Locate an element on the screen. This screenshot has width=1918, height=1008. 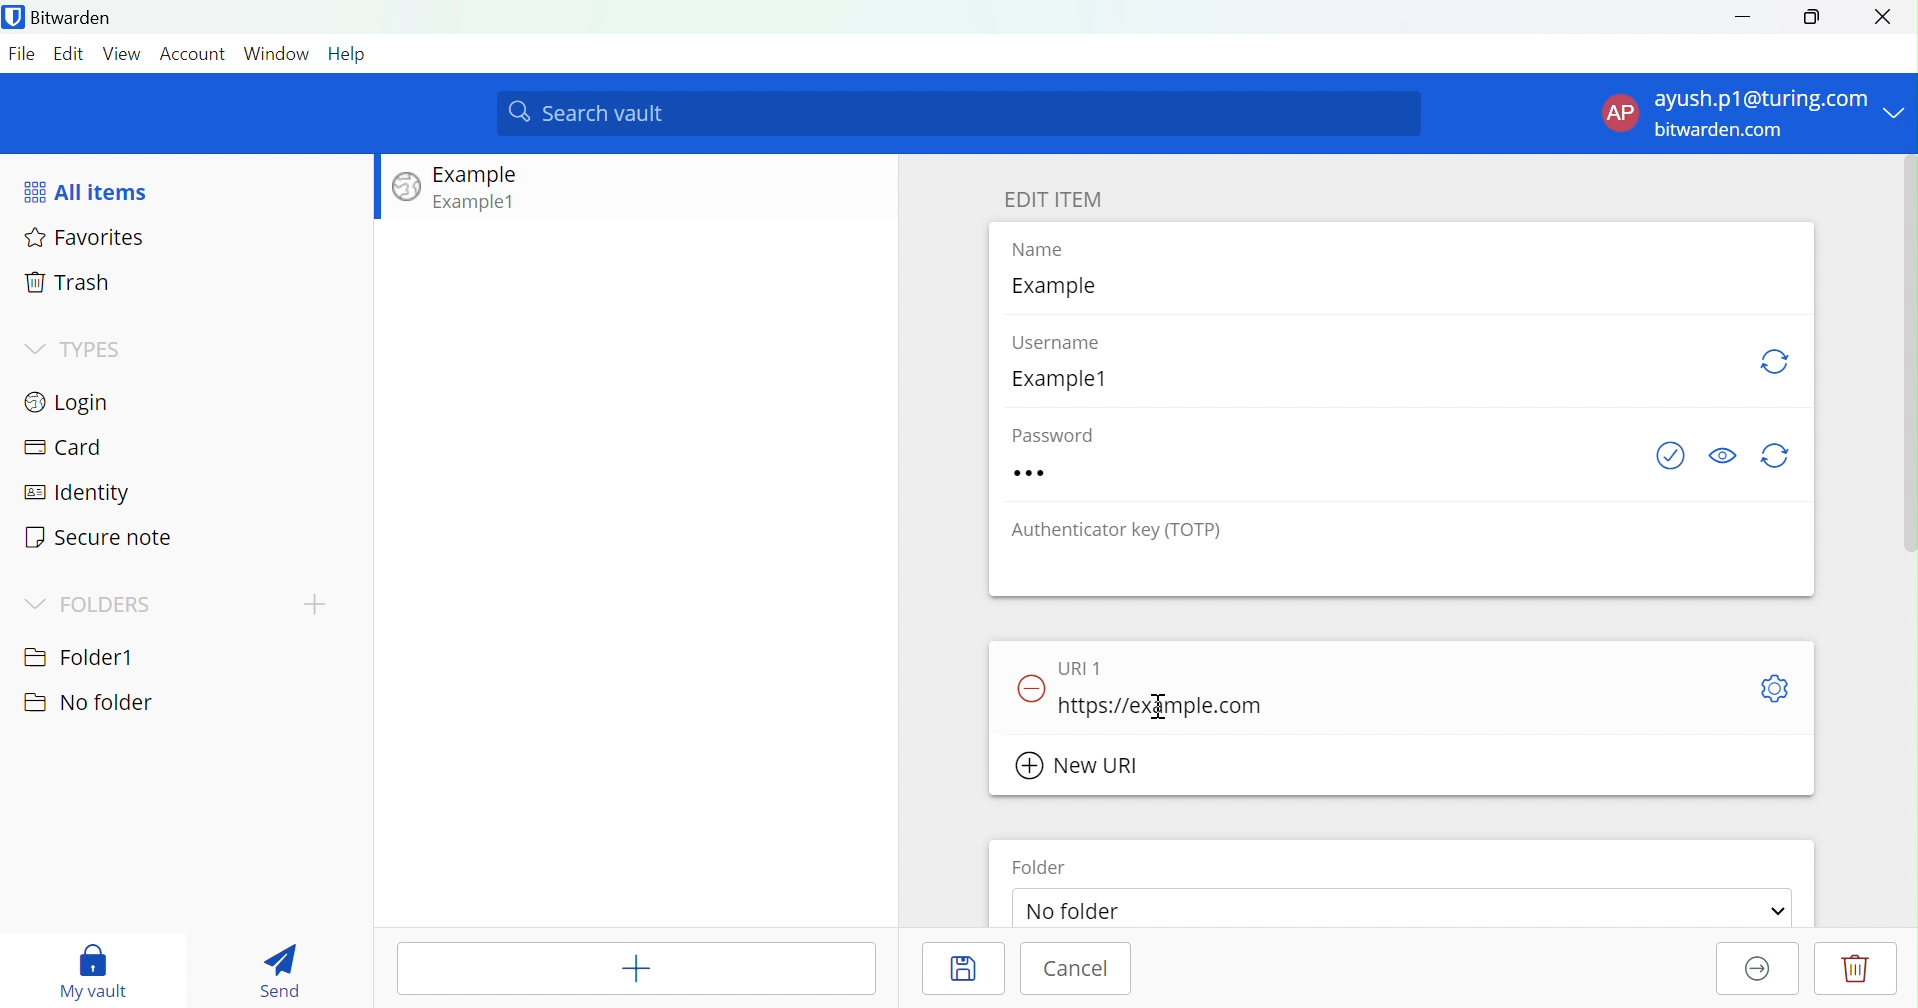
Search vault is located at coordinates (960, 114).